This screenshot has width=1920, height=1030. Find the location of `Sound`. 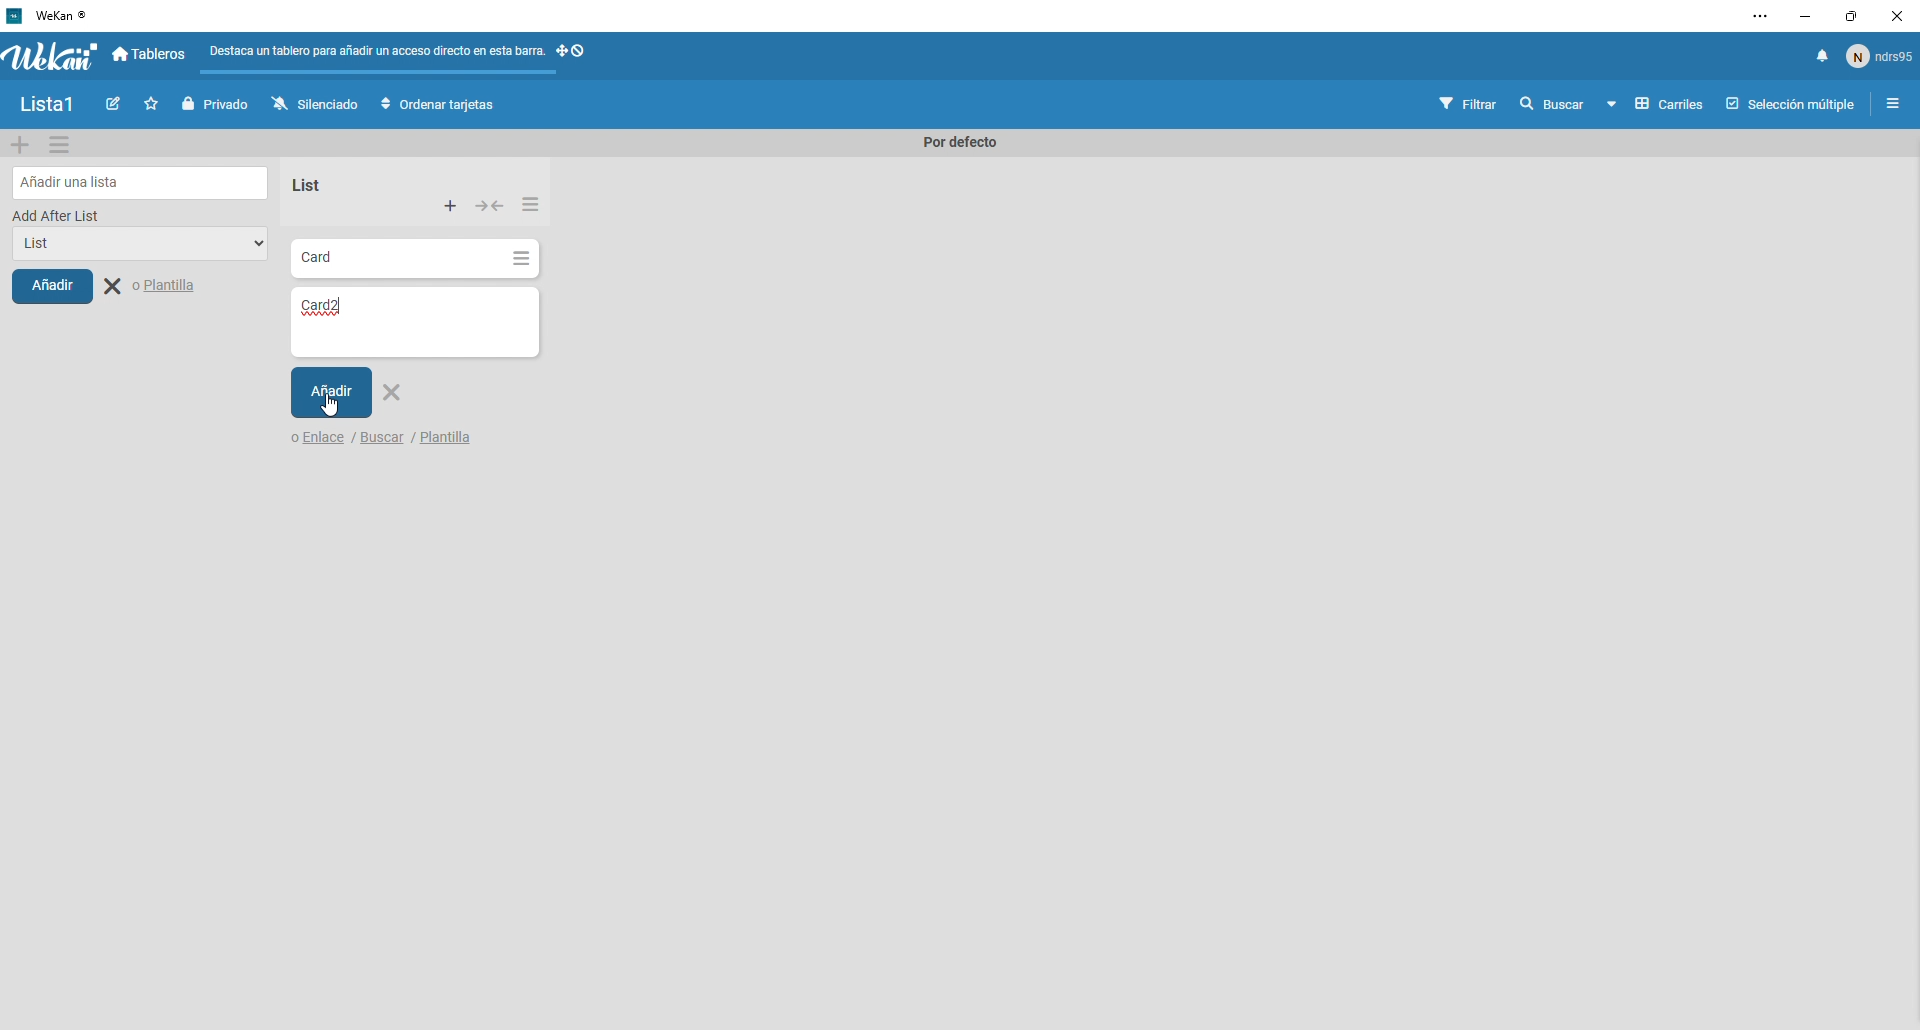

Sound is located at coordinates (1822, 57).